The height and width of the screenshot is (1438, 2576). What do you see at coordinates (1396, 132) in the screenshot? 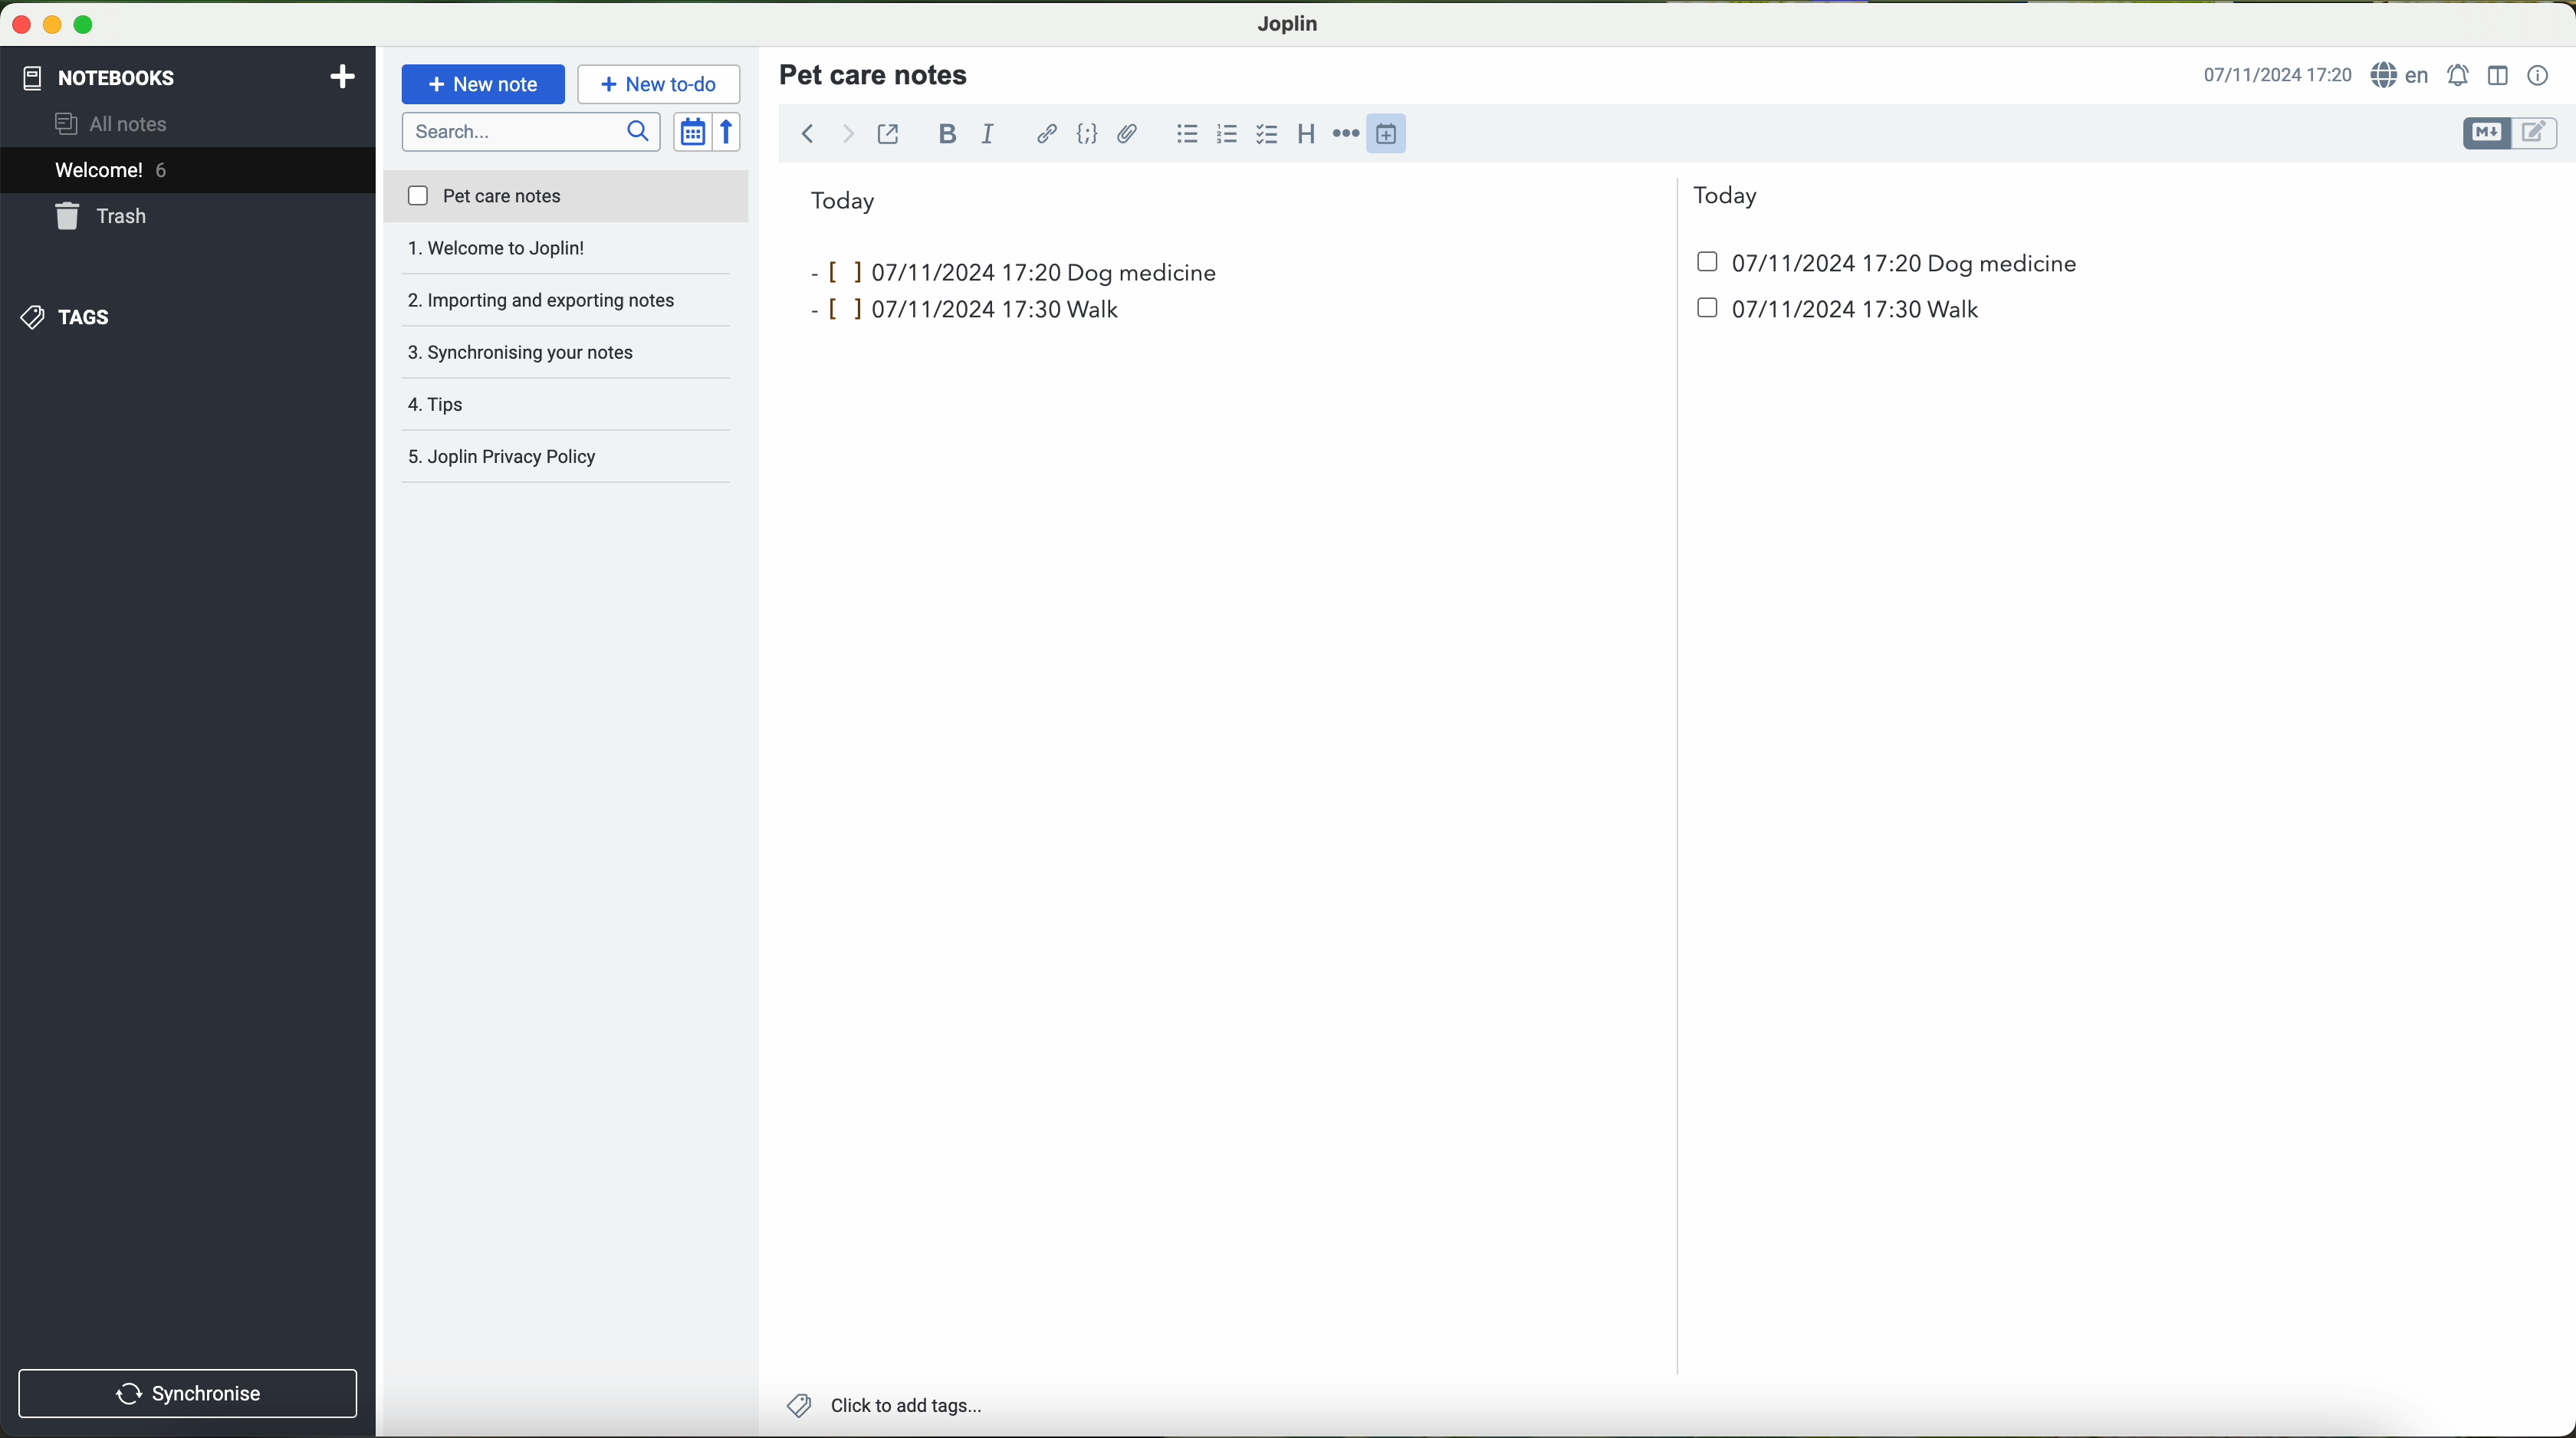
I see `insert time` at bounding box center [1396, 132].